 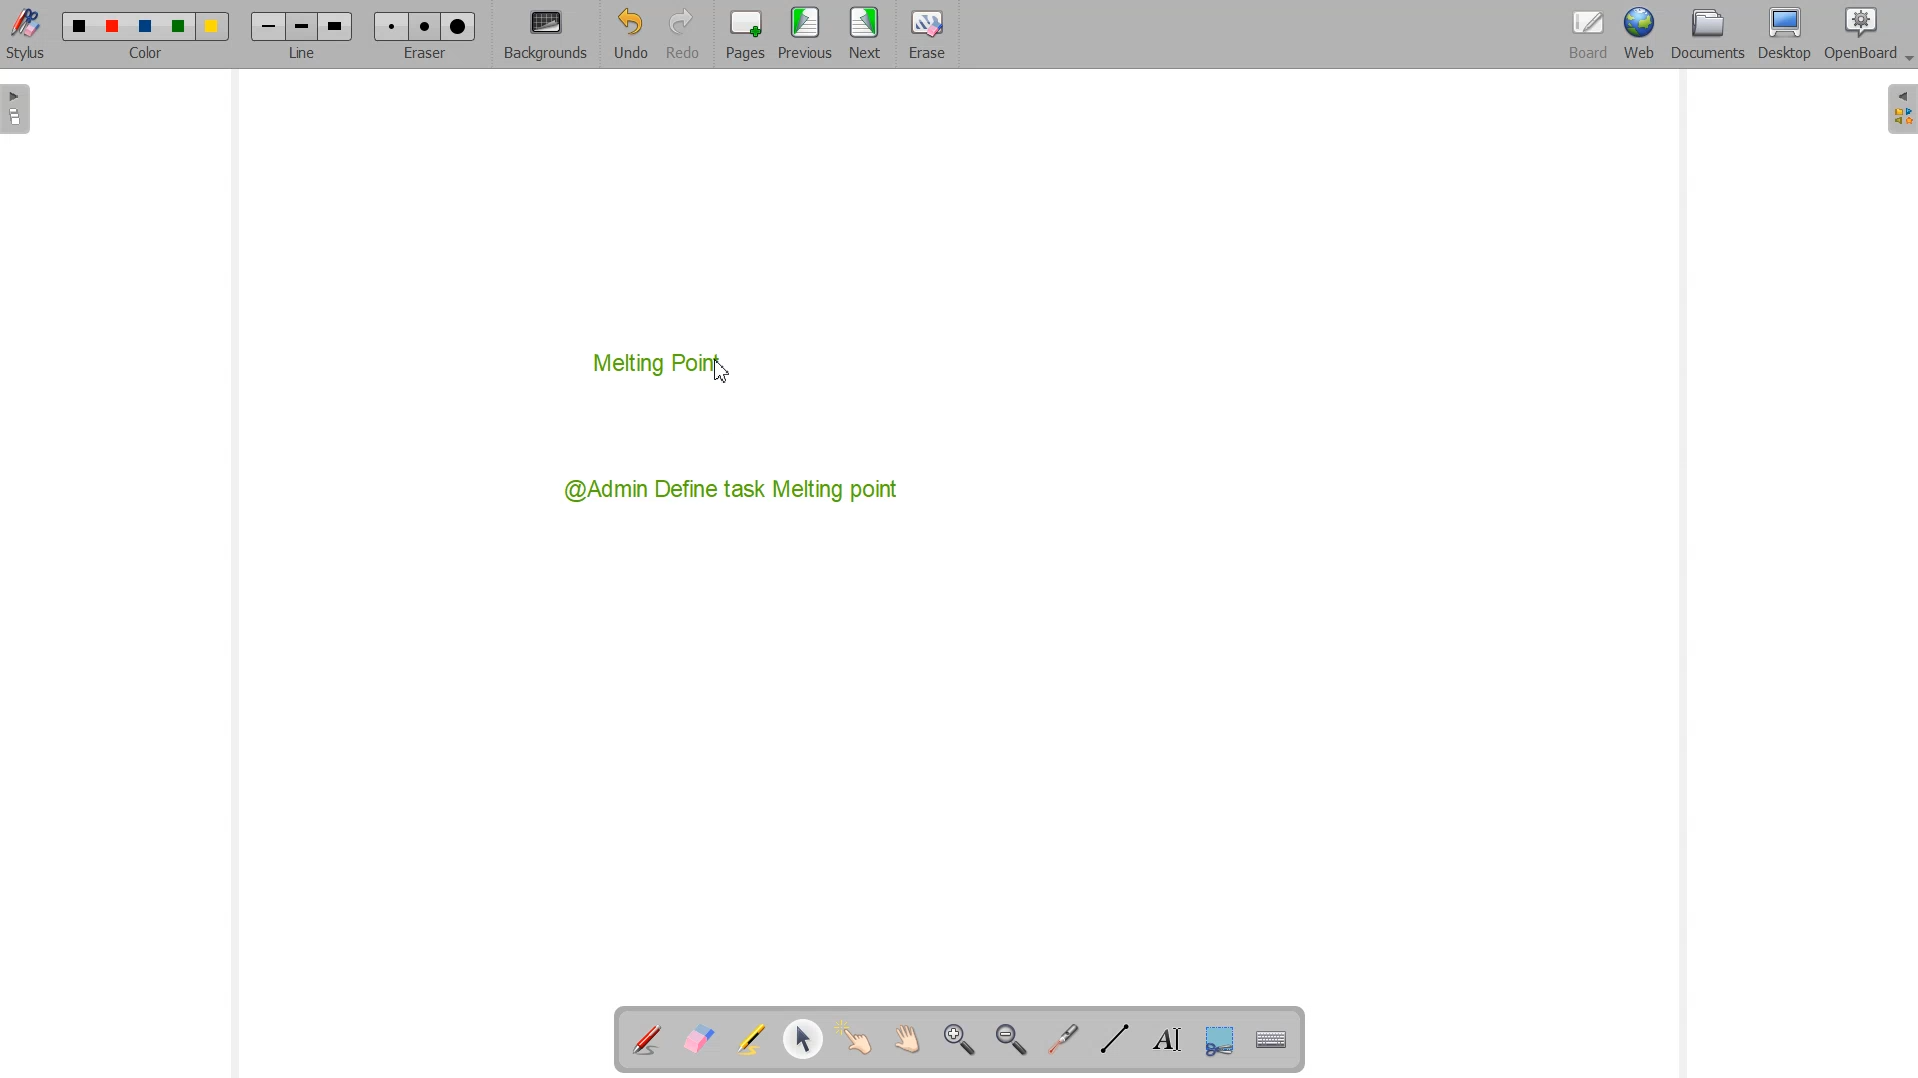 What do you see at coordinates (421, 34) in the screenshot?
I see `Eraser` at bounding box center [421, 34].